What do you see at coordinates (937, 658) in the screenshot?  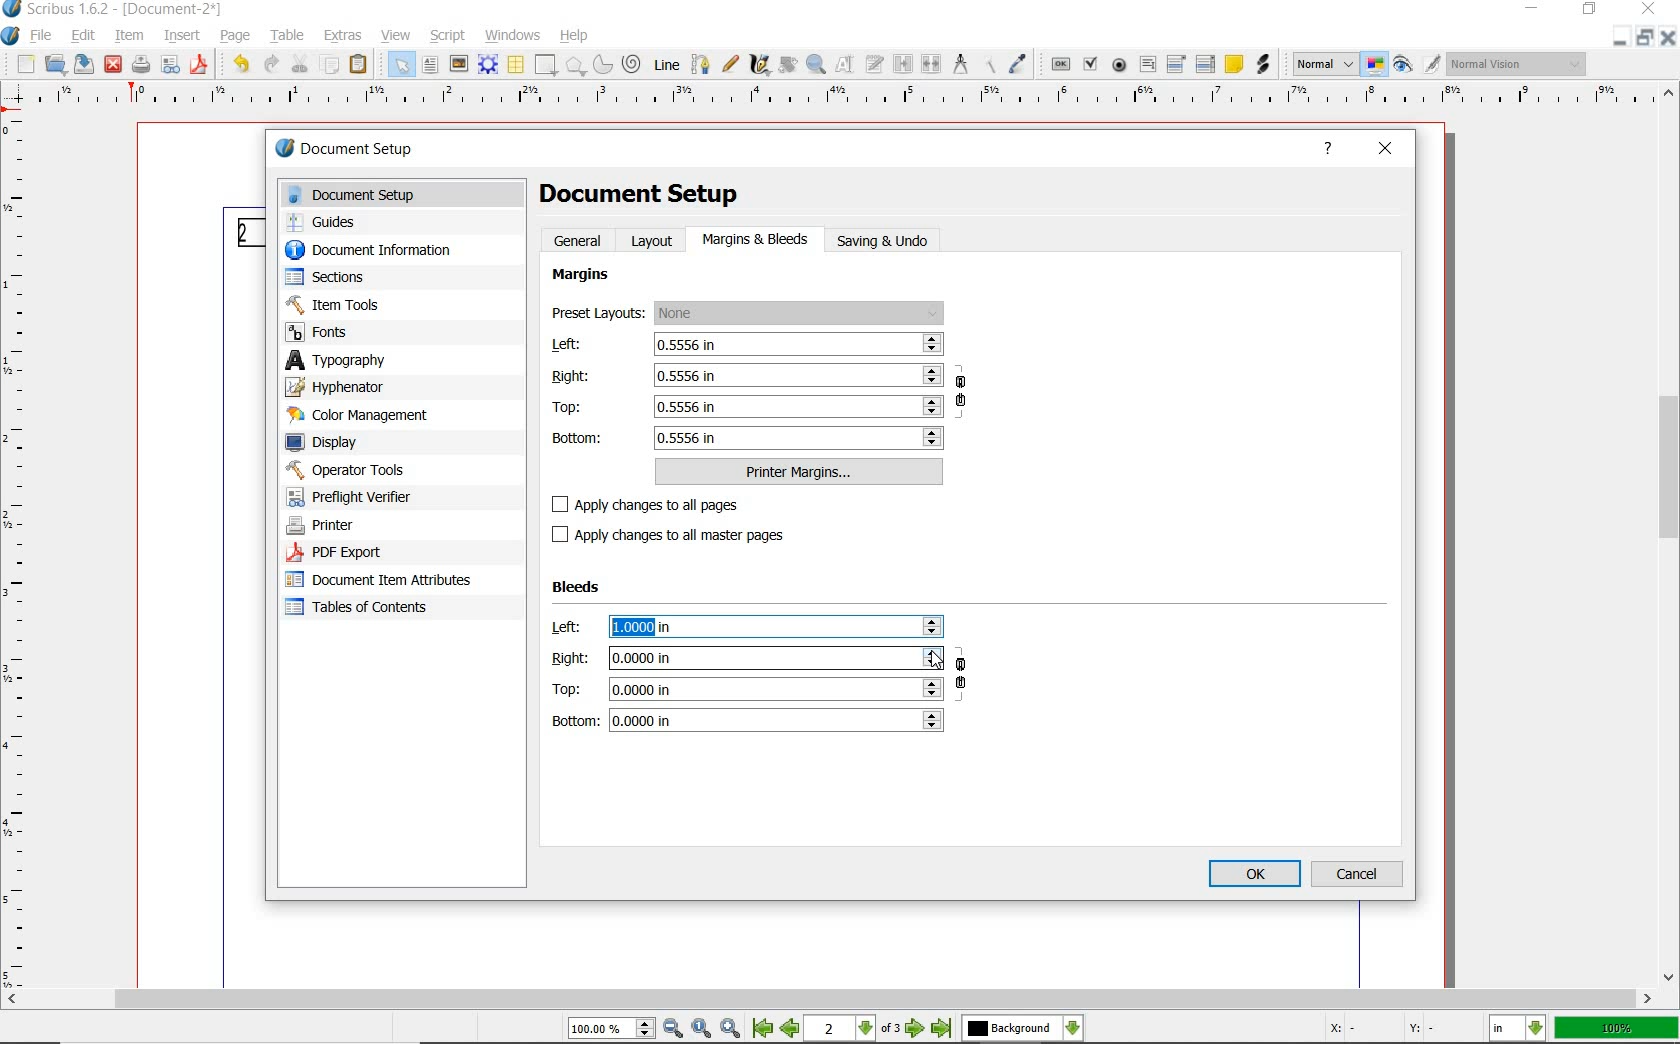 I see `Cursor Position` at bounding box center [937, 658].